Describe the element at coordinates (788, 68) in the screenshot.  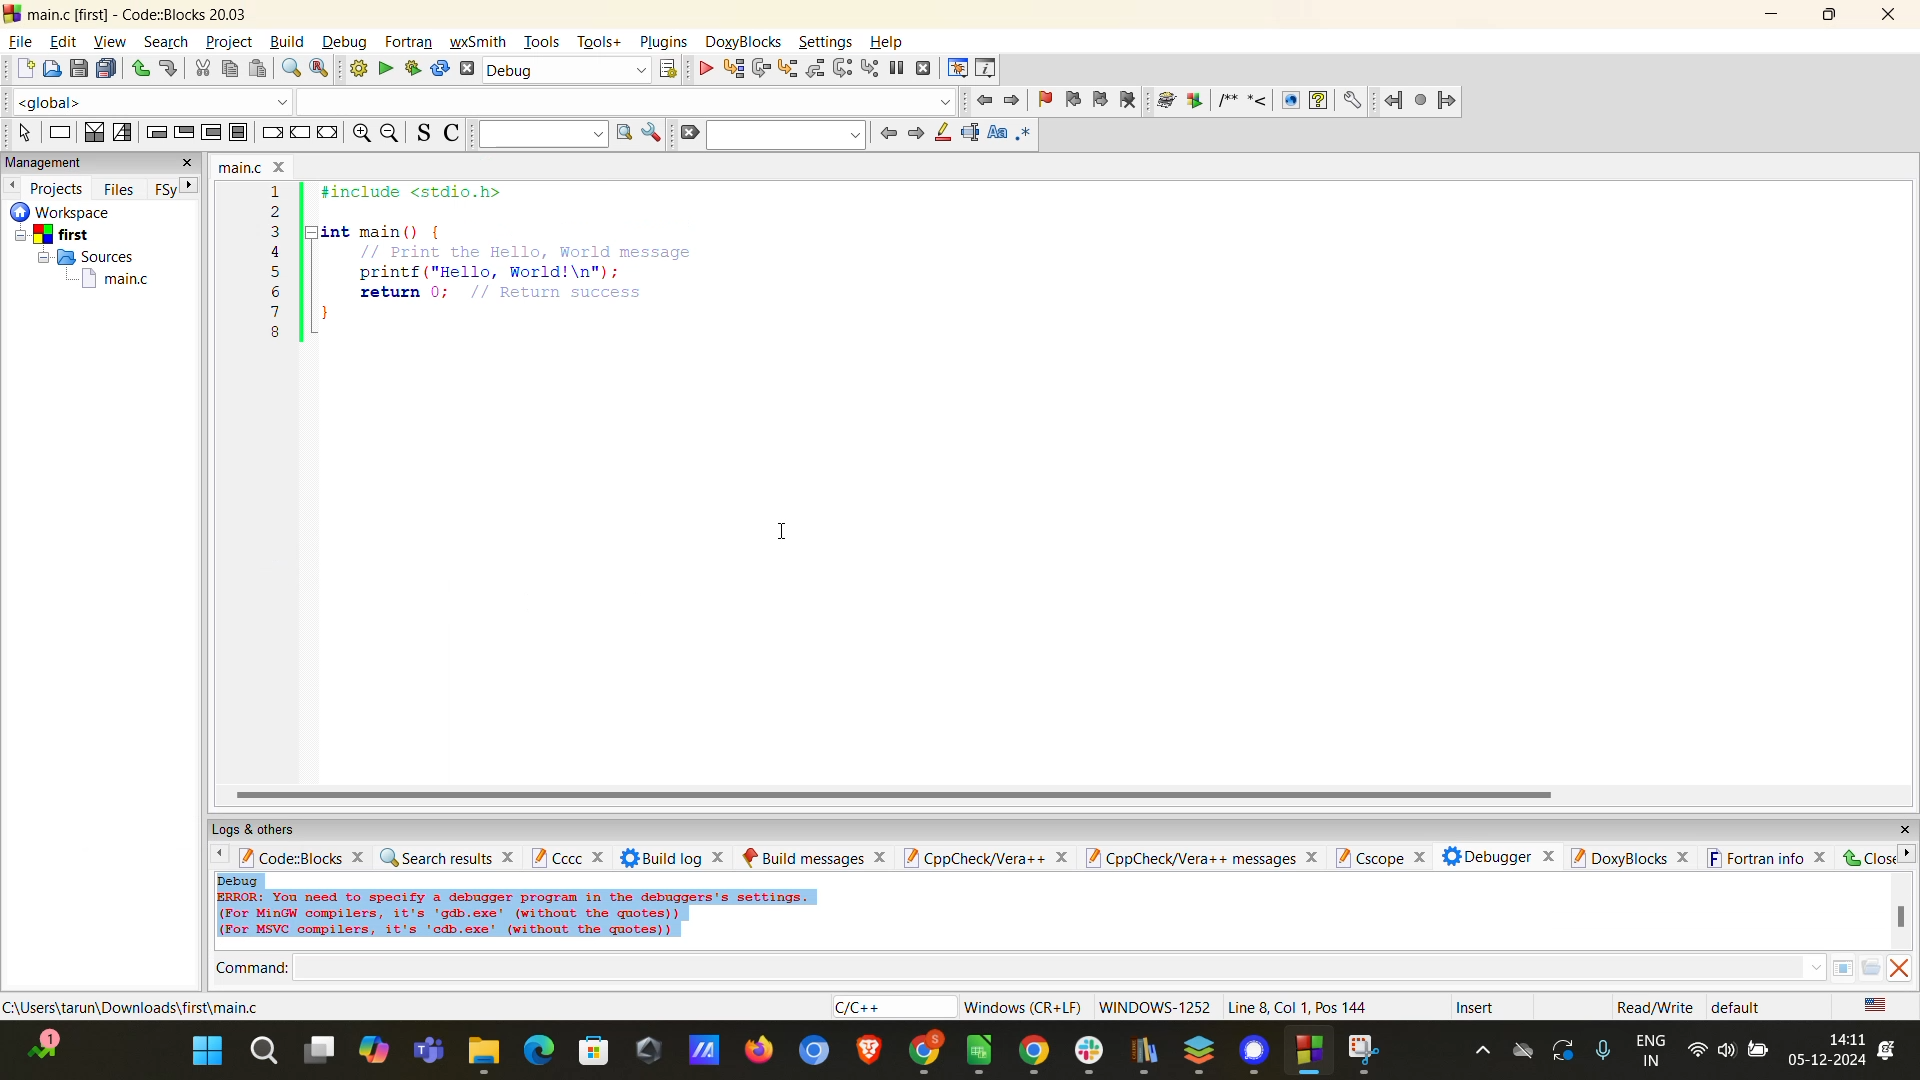
I see `step into` at that location.